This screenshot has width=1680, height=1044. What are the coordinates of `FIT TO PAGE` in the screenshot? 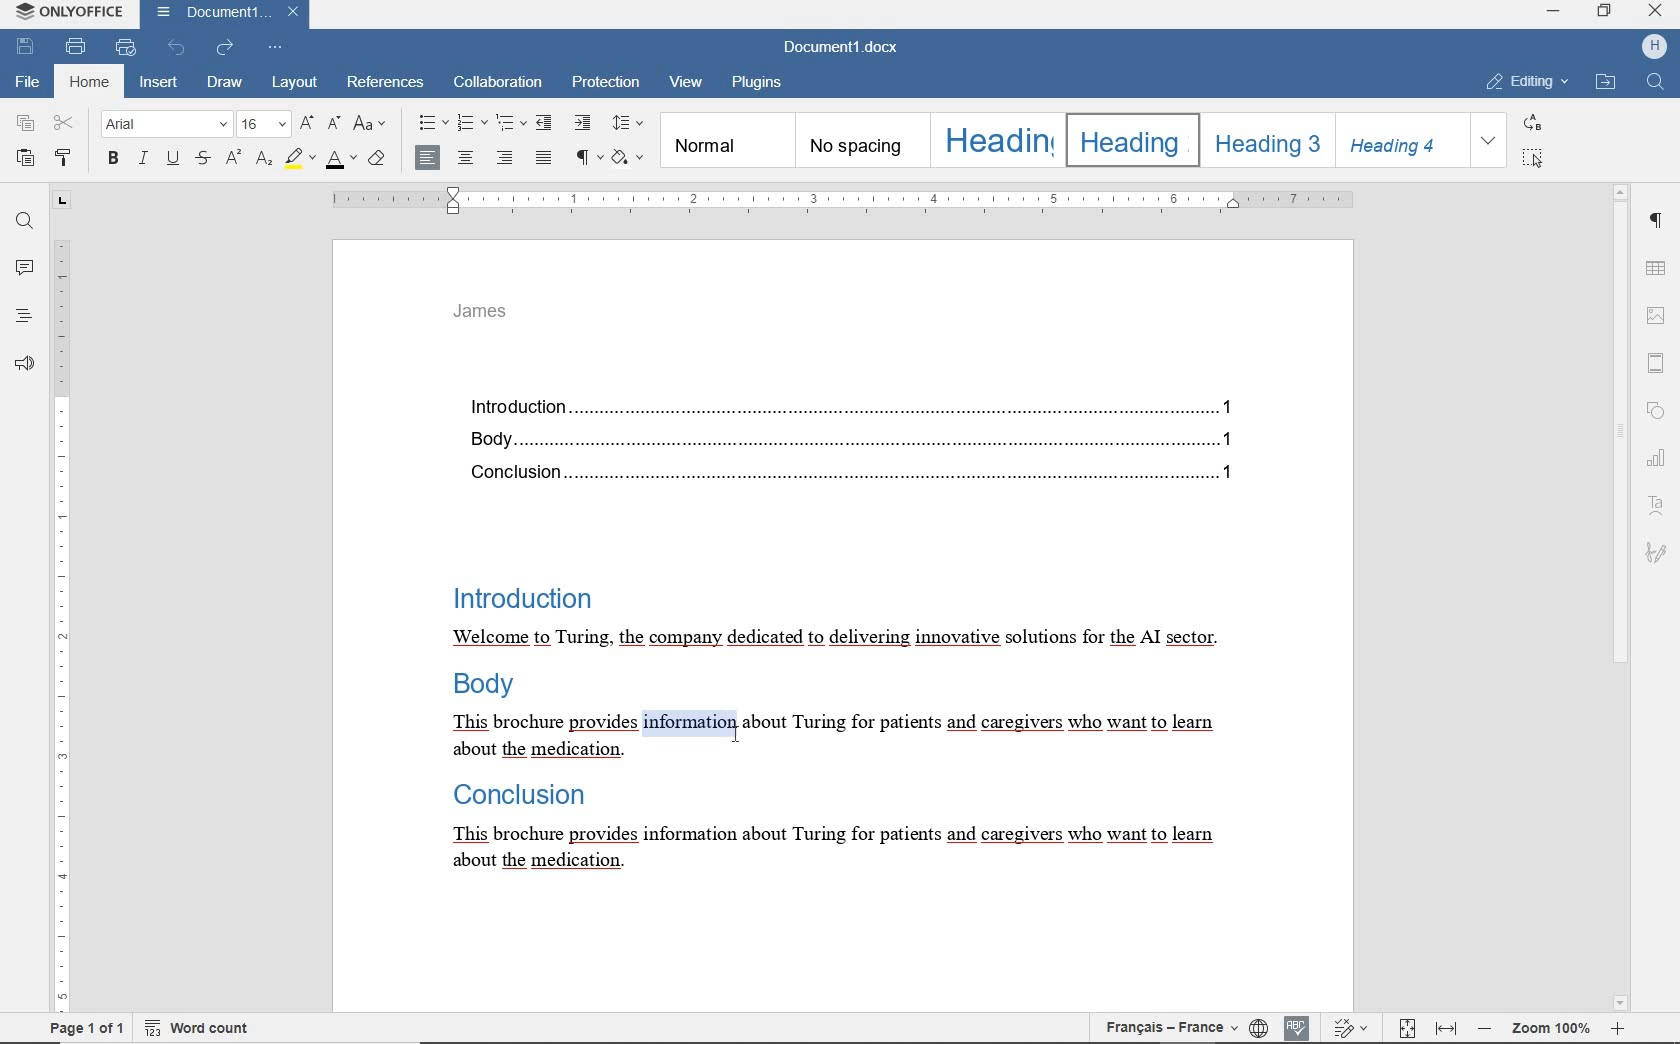 It's located at (1405, 1029).